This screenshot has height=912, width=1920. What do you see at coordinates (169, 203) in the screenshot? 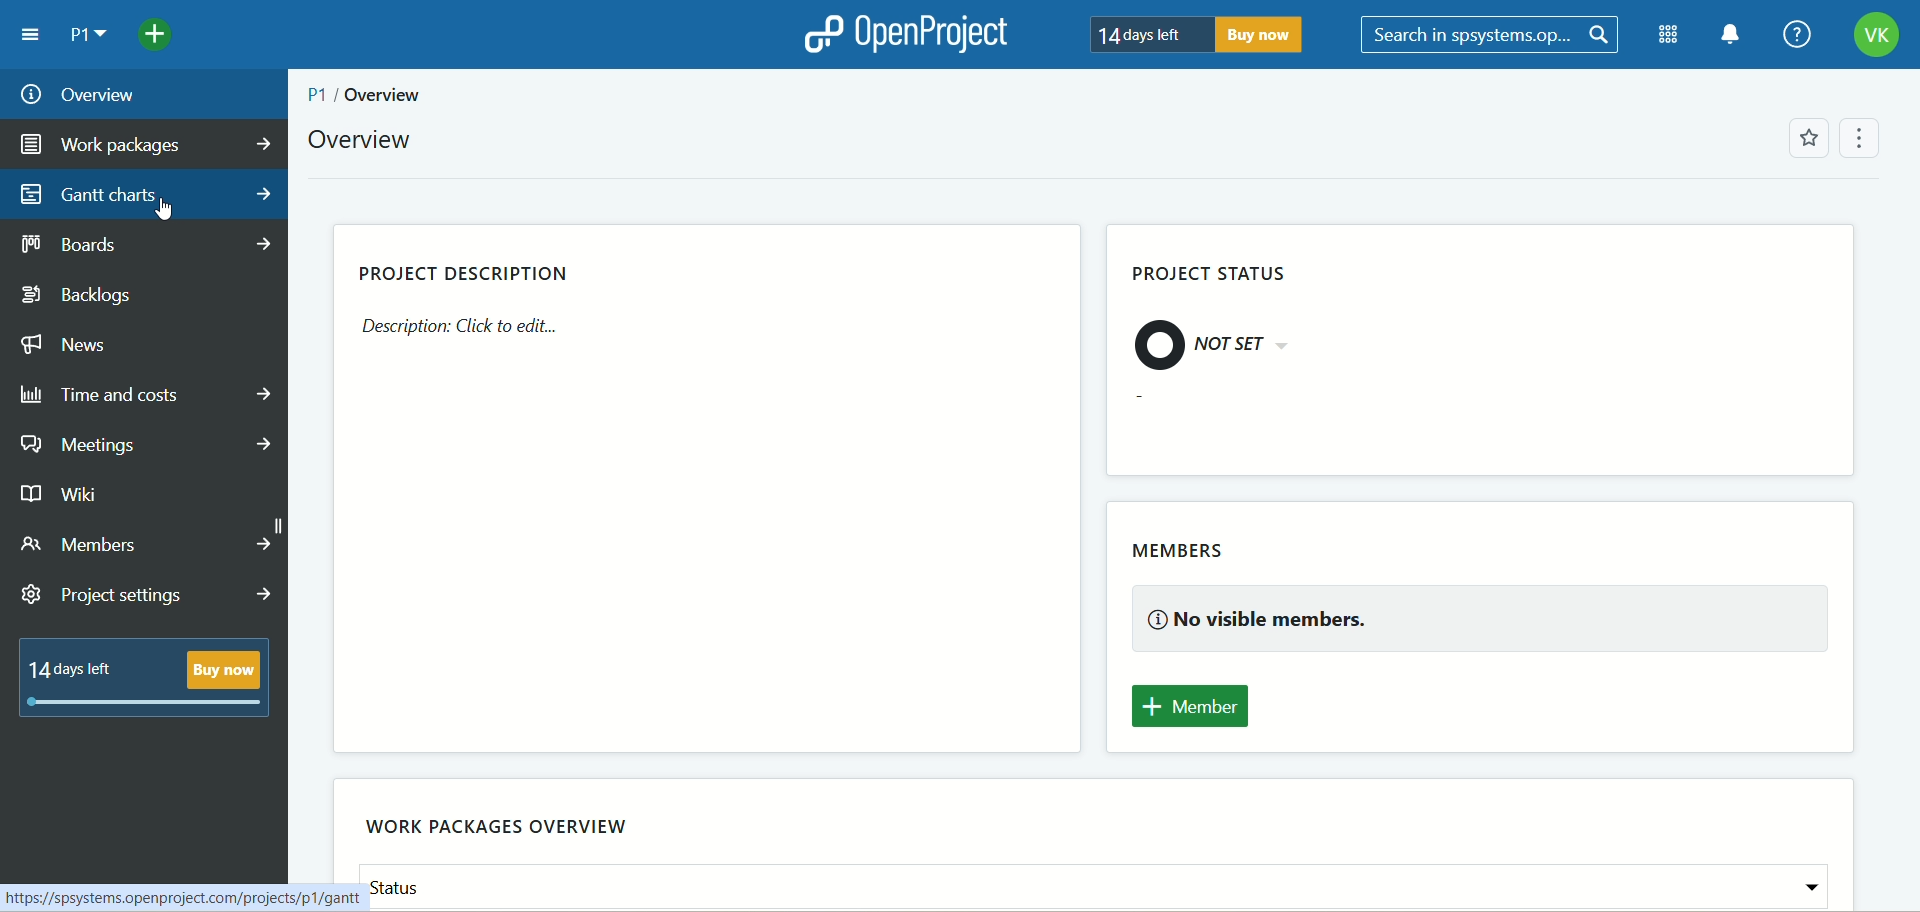
I see `cursor` at bounding box center [169, 203].